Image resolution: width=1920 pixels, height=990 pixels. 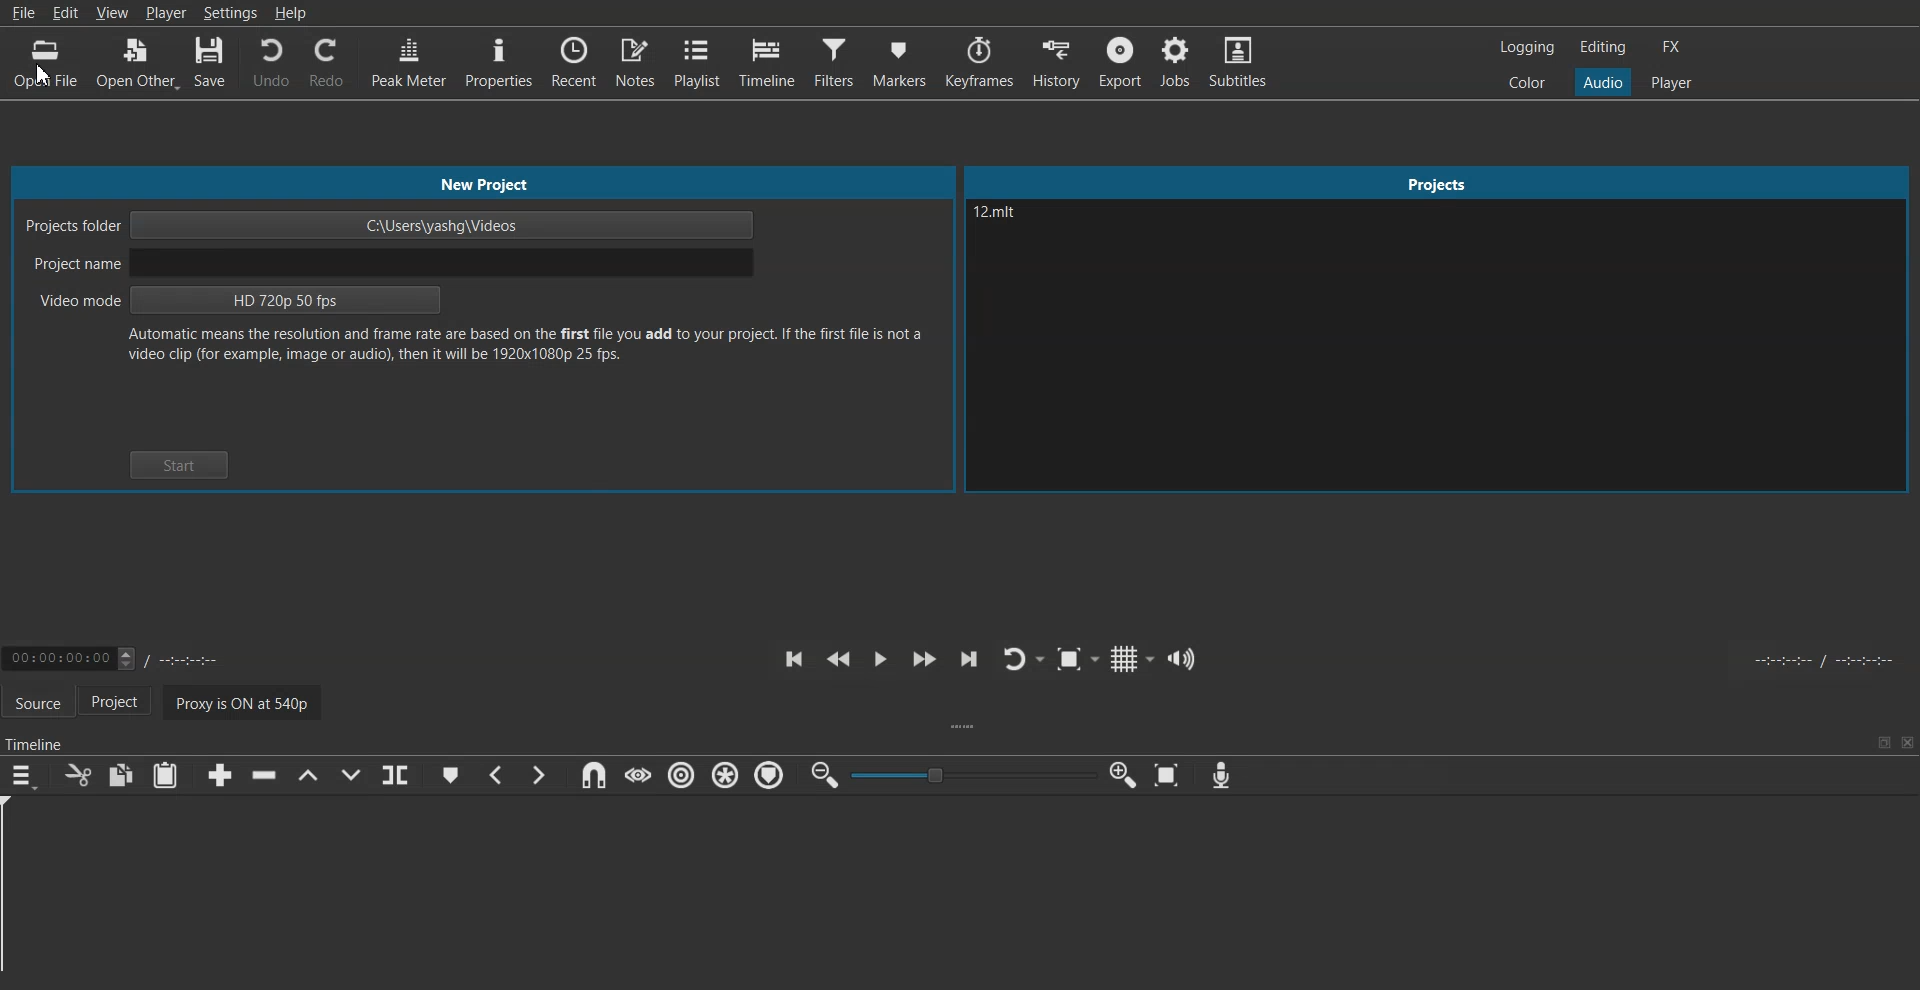 What do you see at coordinates (495, 775) in the screenshot?
I see `Previous marker` at bounding box center [495, 775].